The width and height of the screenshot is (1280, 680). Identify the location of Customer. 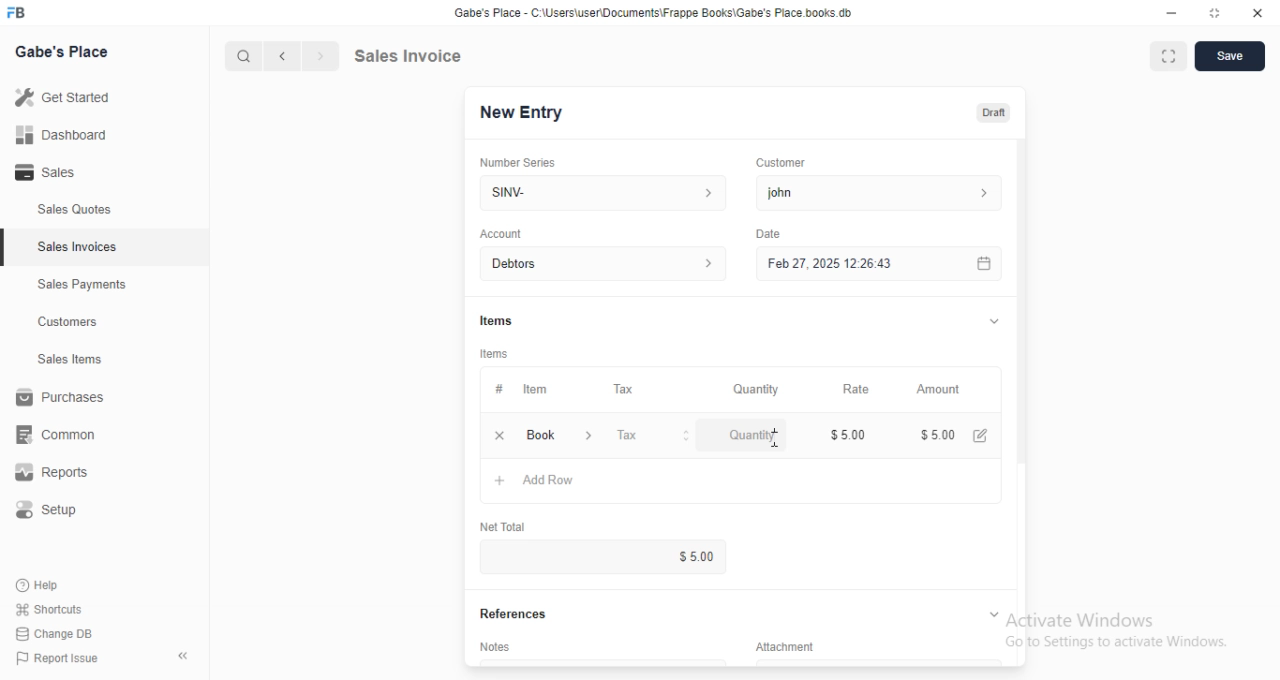
(784, 163).